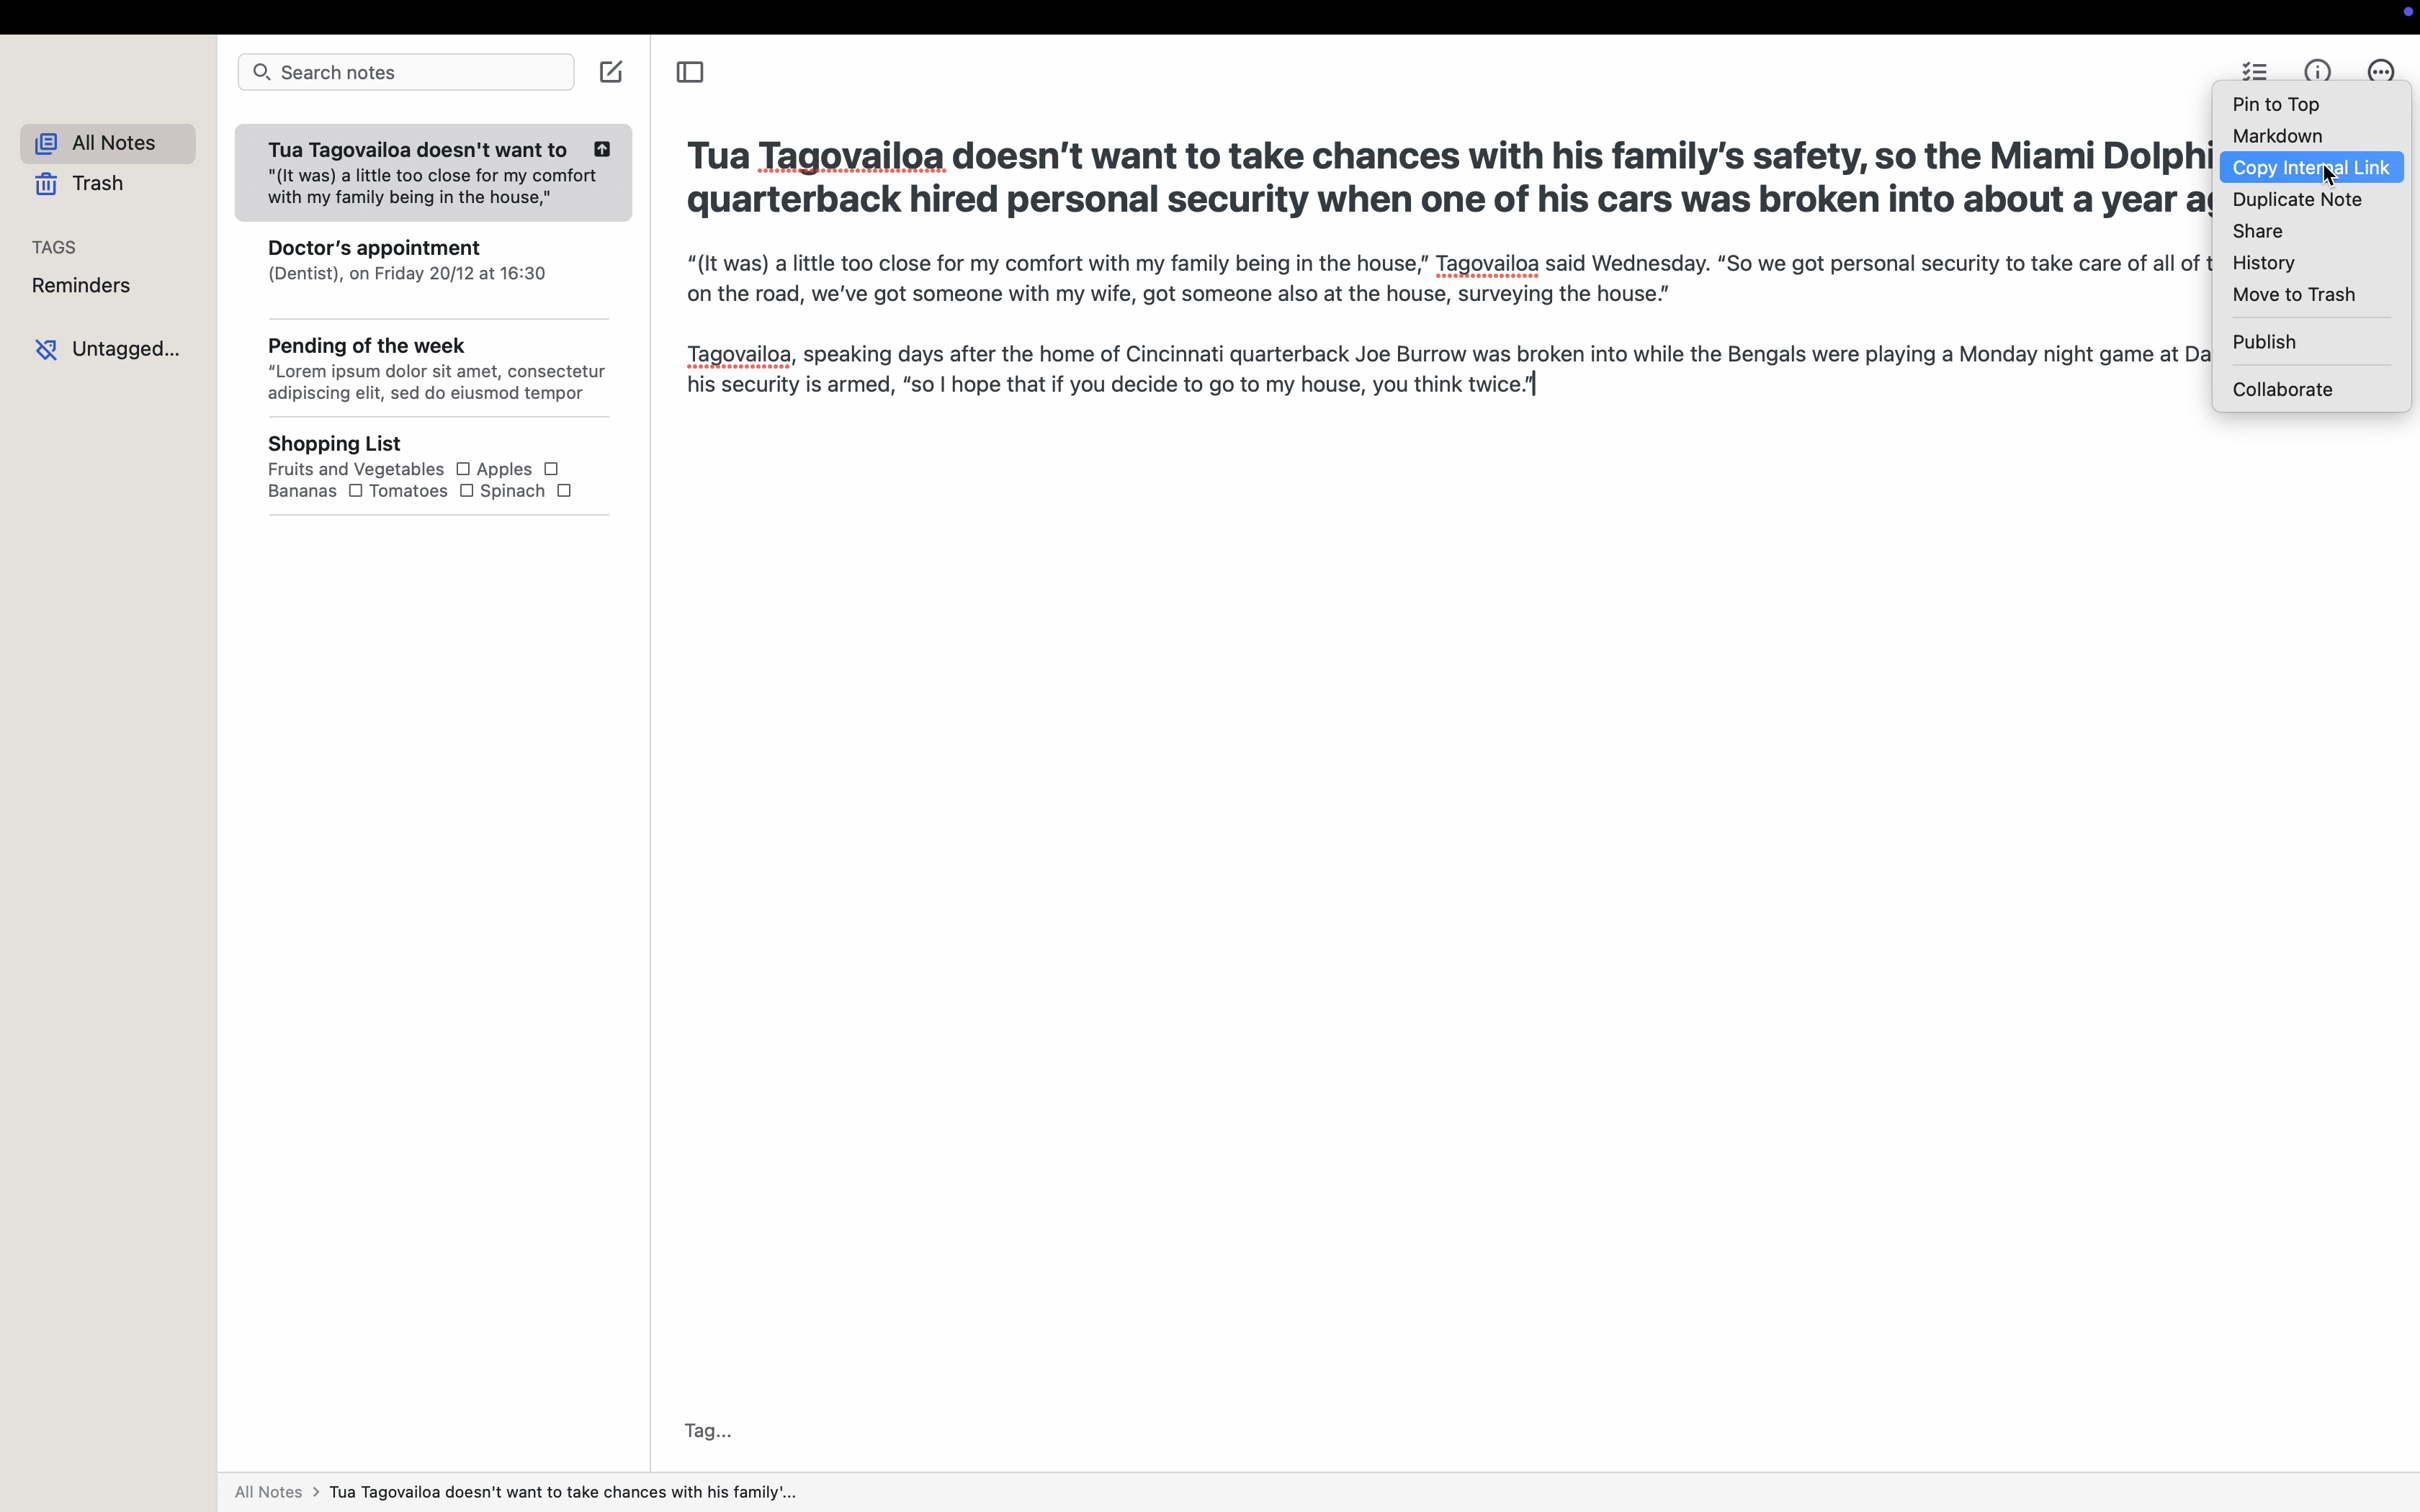 The image size is (2420, 1512). What do you see at coordinates (2312, 170) in the screenshot?
I see `copy internal link` at bounding box center [2312, 170].